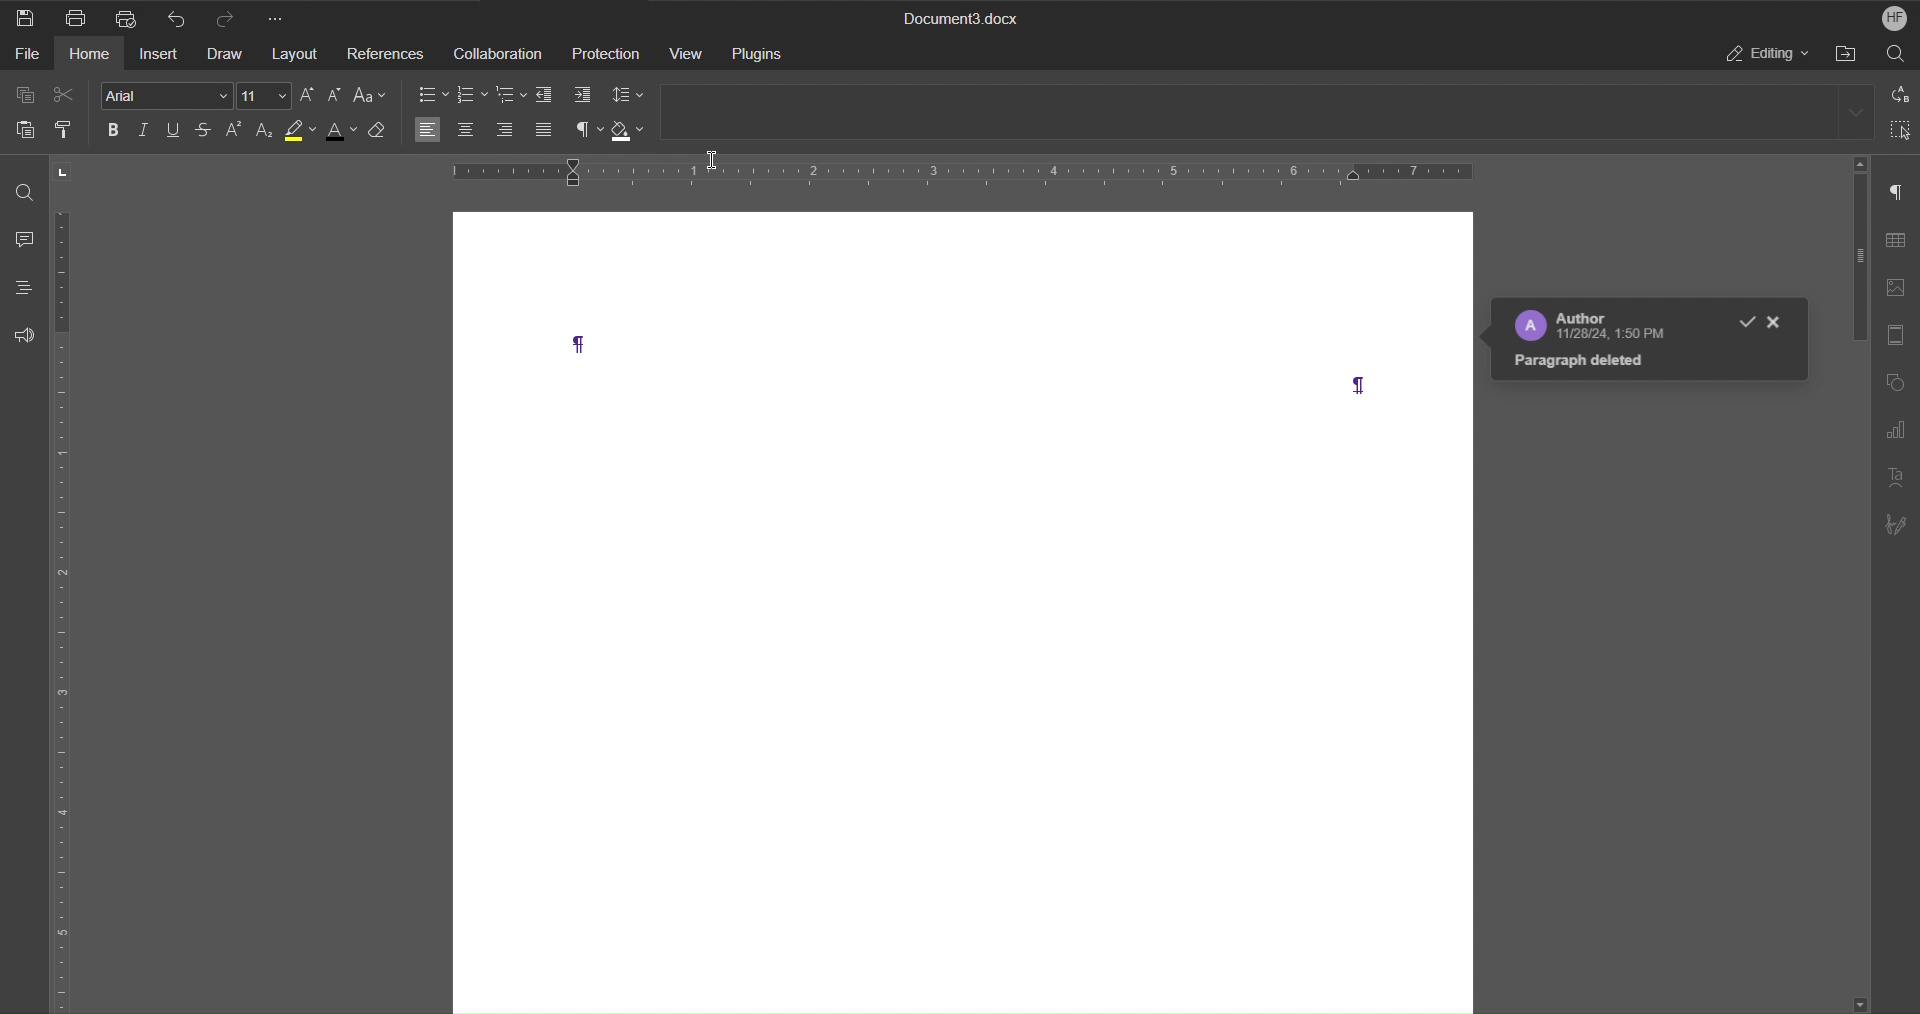 The width and height of the screenshot is (1920, 1014). Describe the element at coordinates (428, 129) in the screenshot. I see `Alignment` at that location.